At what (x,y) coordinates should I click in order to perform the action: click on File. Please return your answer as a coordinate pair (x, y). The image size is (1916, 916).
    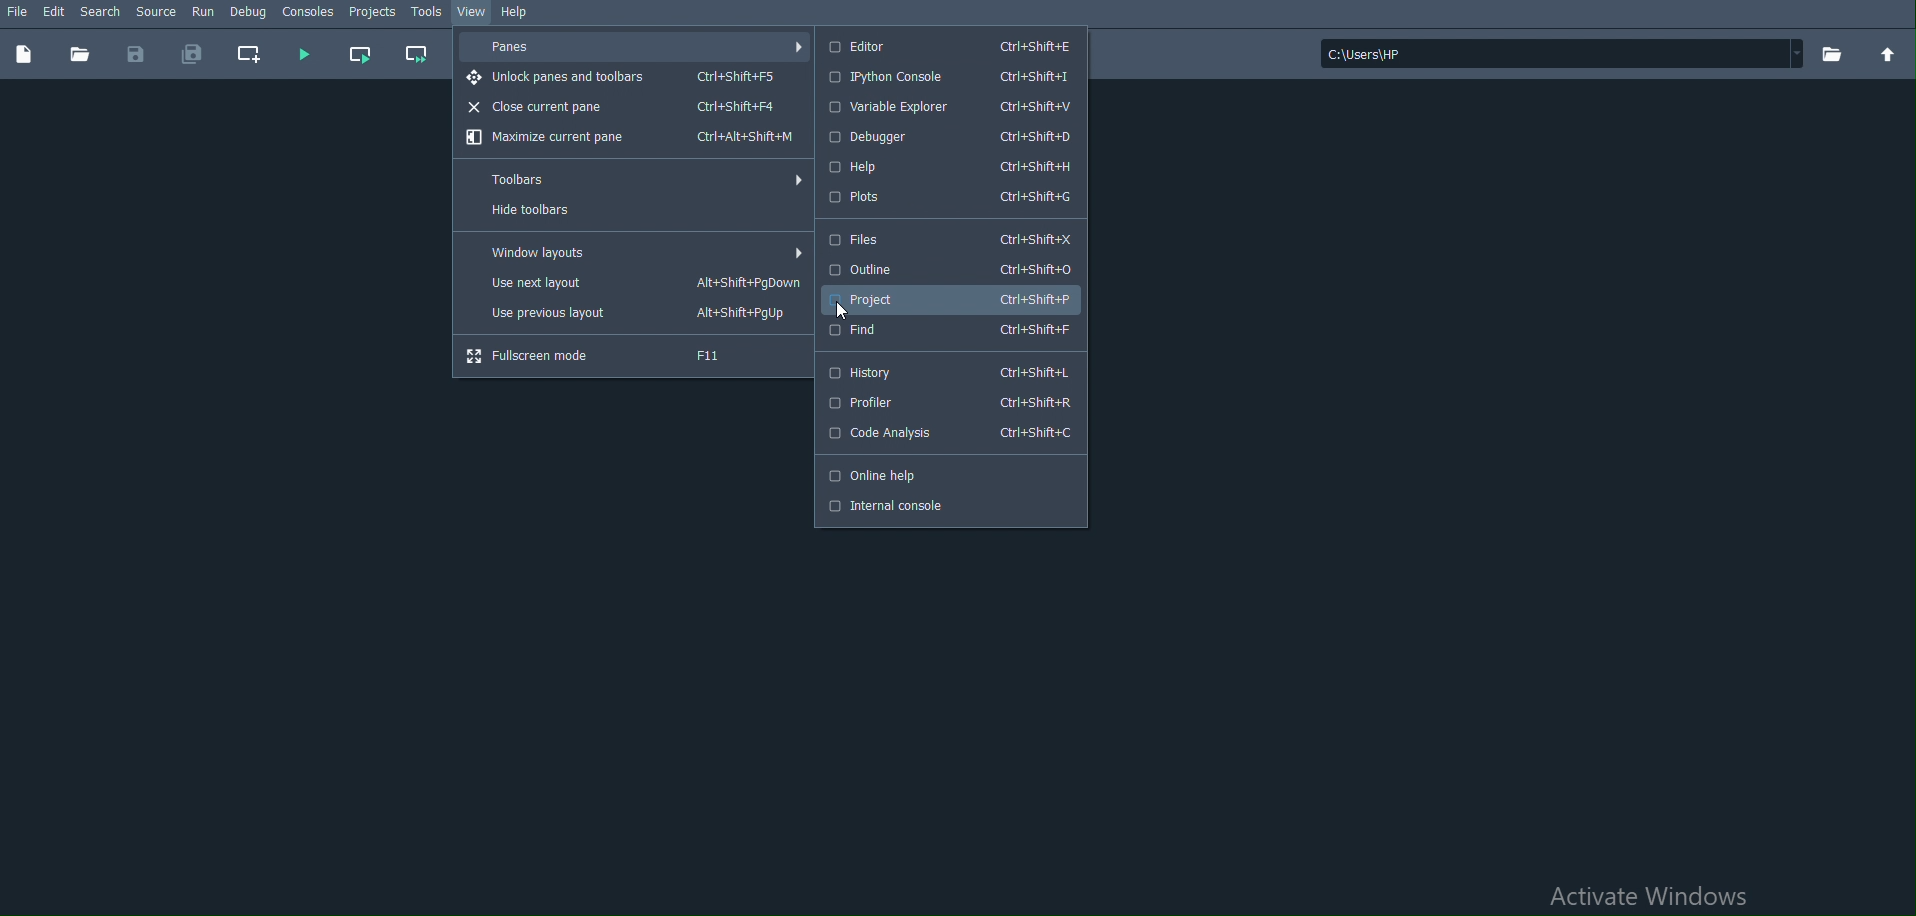
    Looking at the image, I should click on (16, 10).